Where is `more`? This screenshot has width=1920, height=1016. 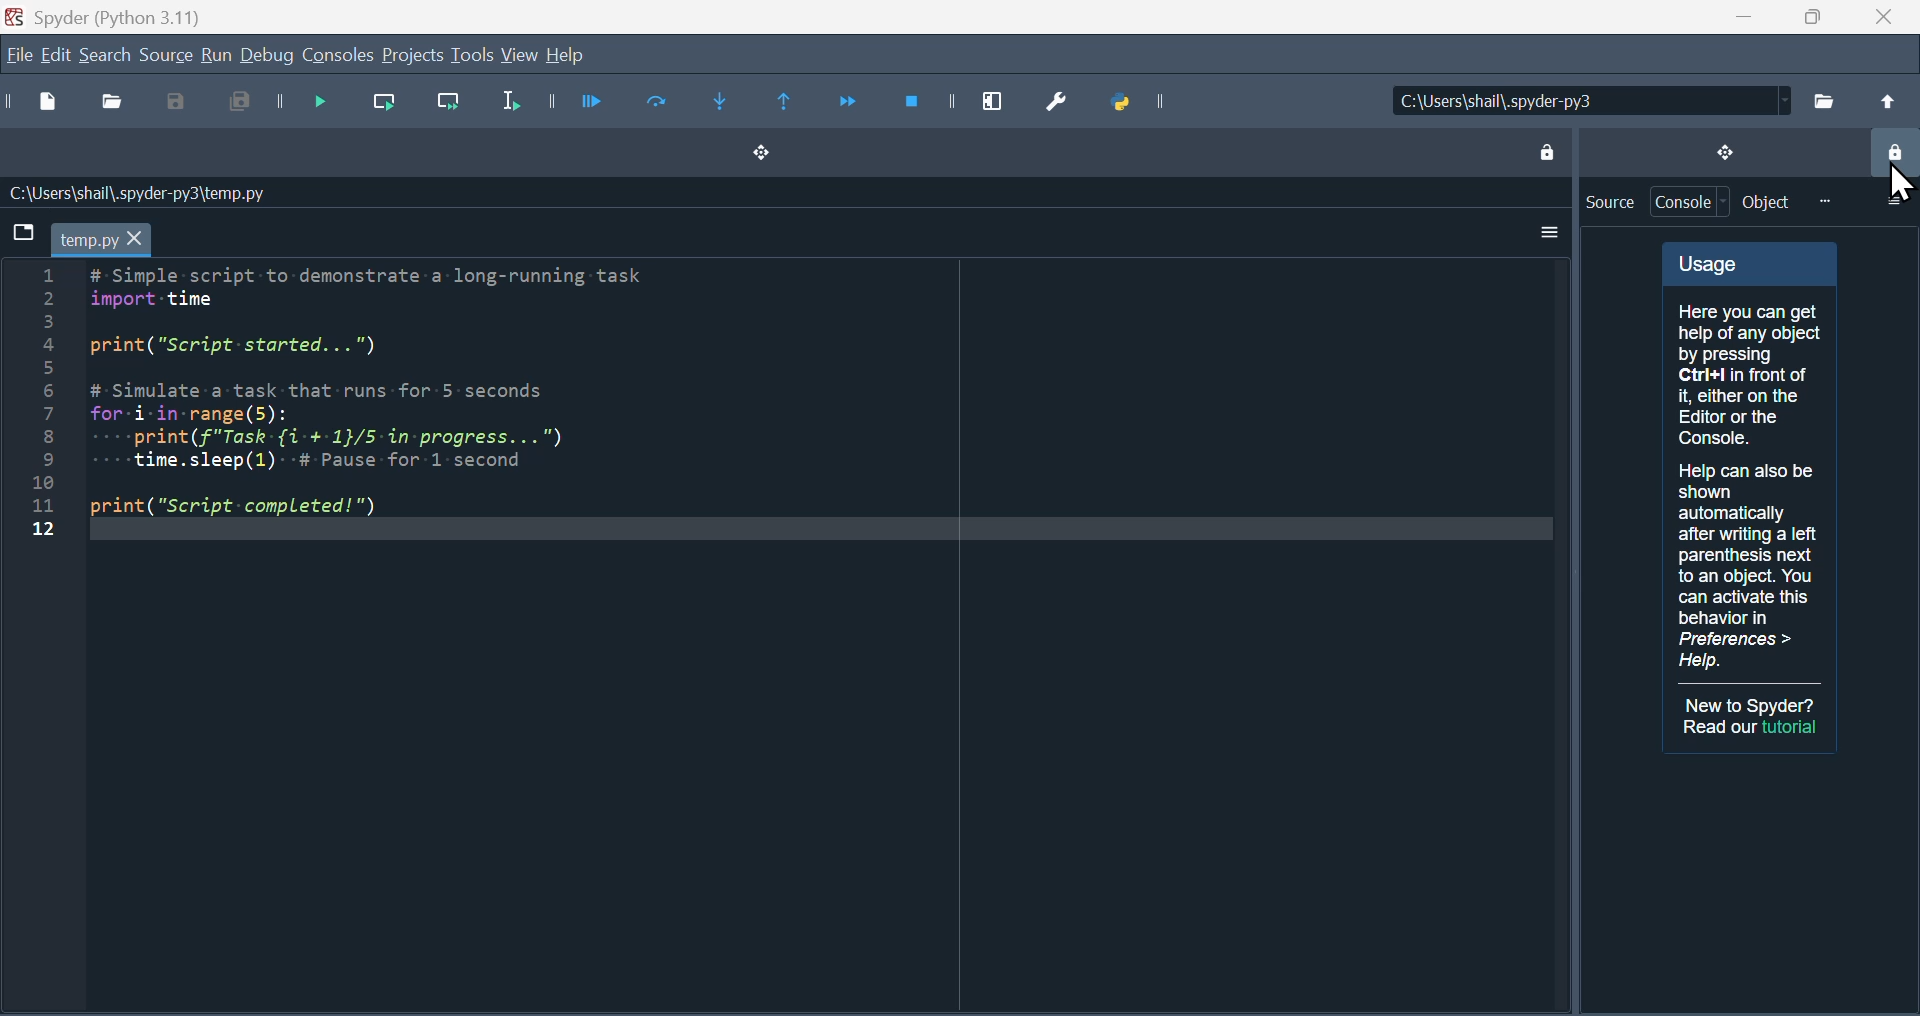 more is located at coordinates (1824, 201).